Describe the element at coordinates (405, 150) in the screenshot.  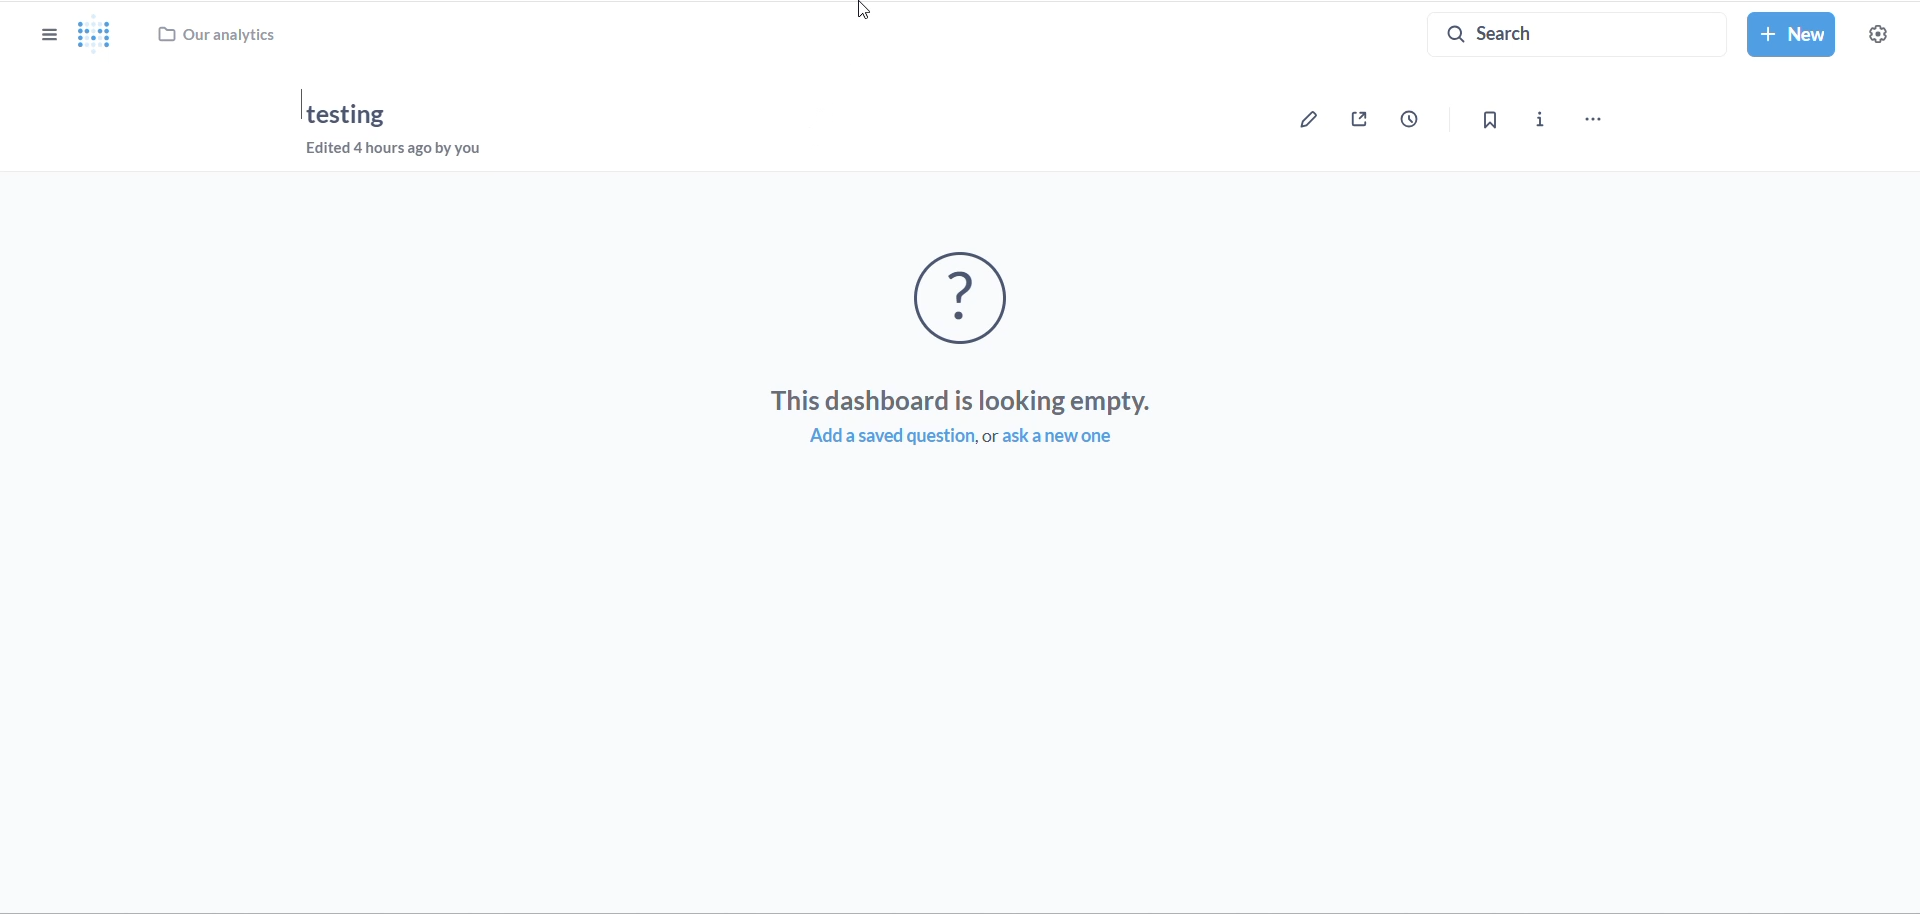
I see `edited 4 hours ago by you` at that location.